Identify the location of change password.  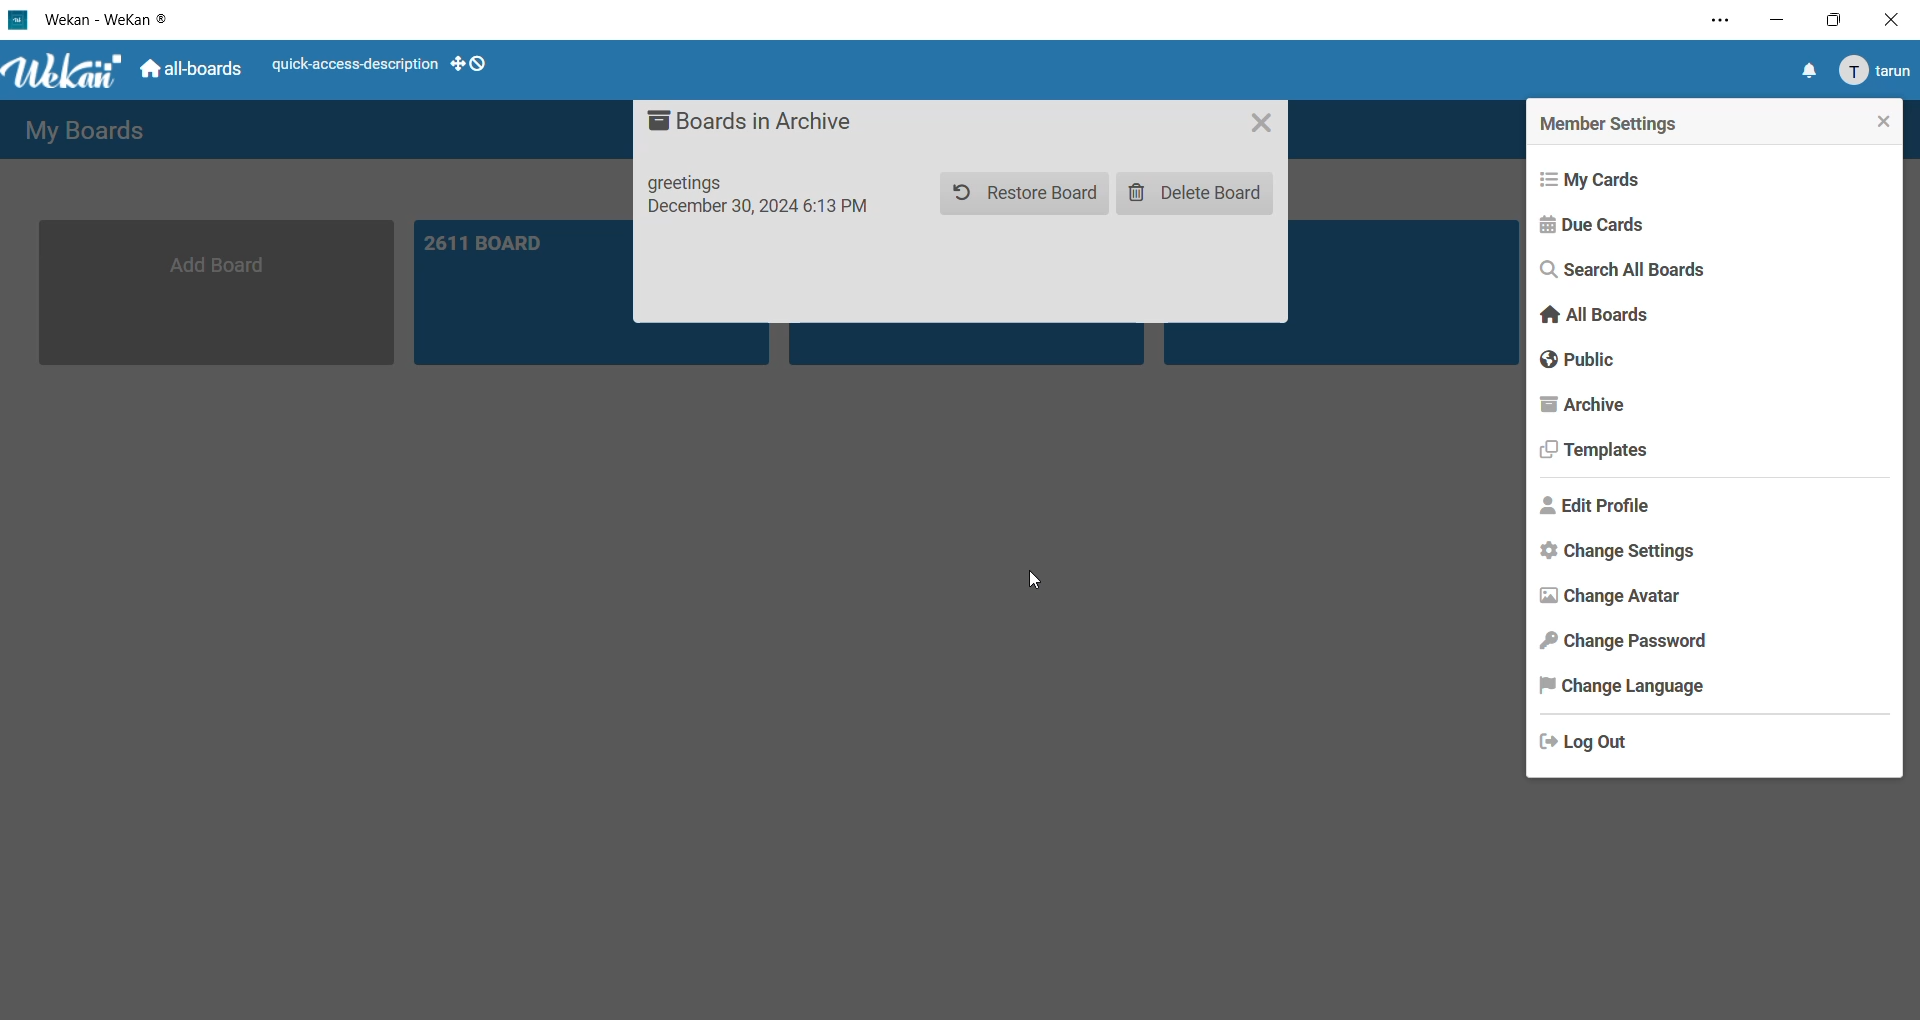
(1631, 642).